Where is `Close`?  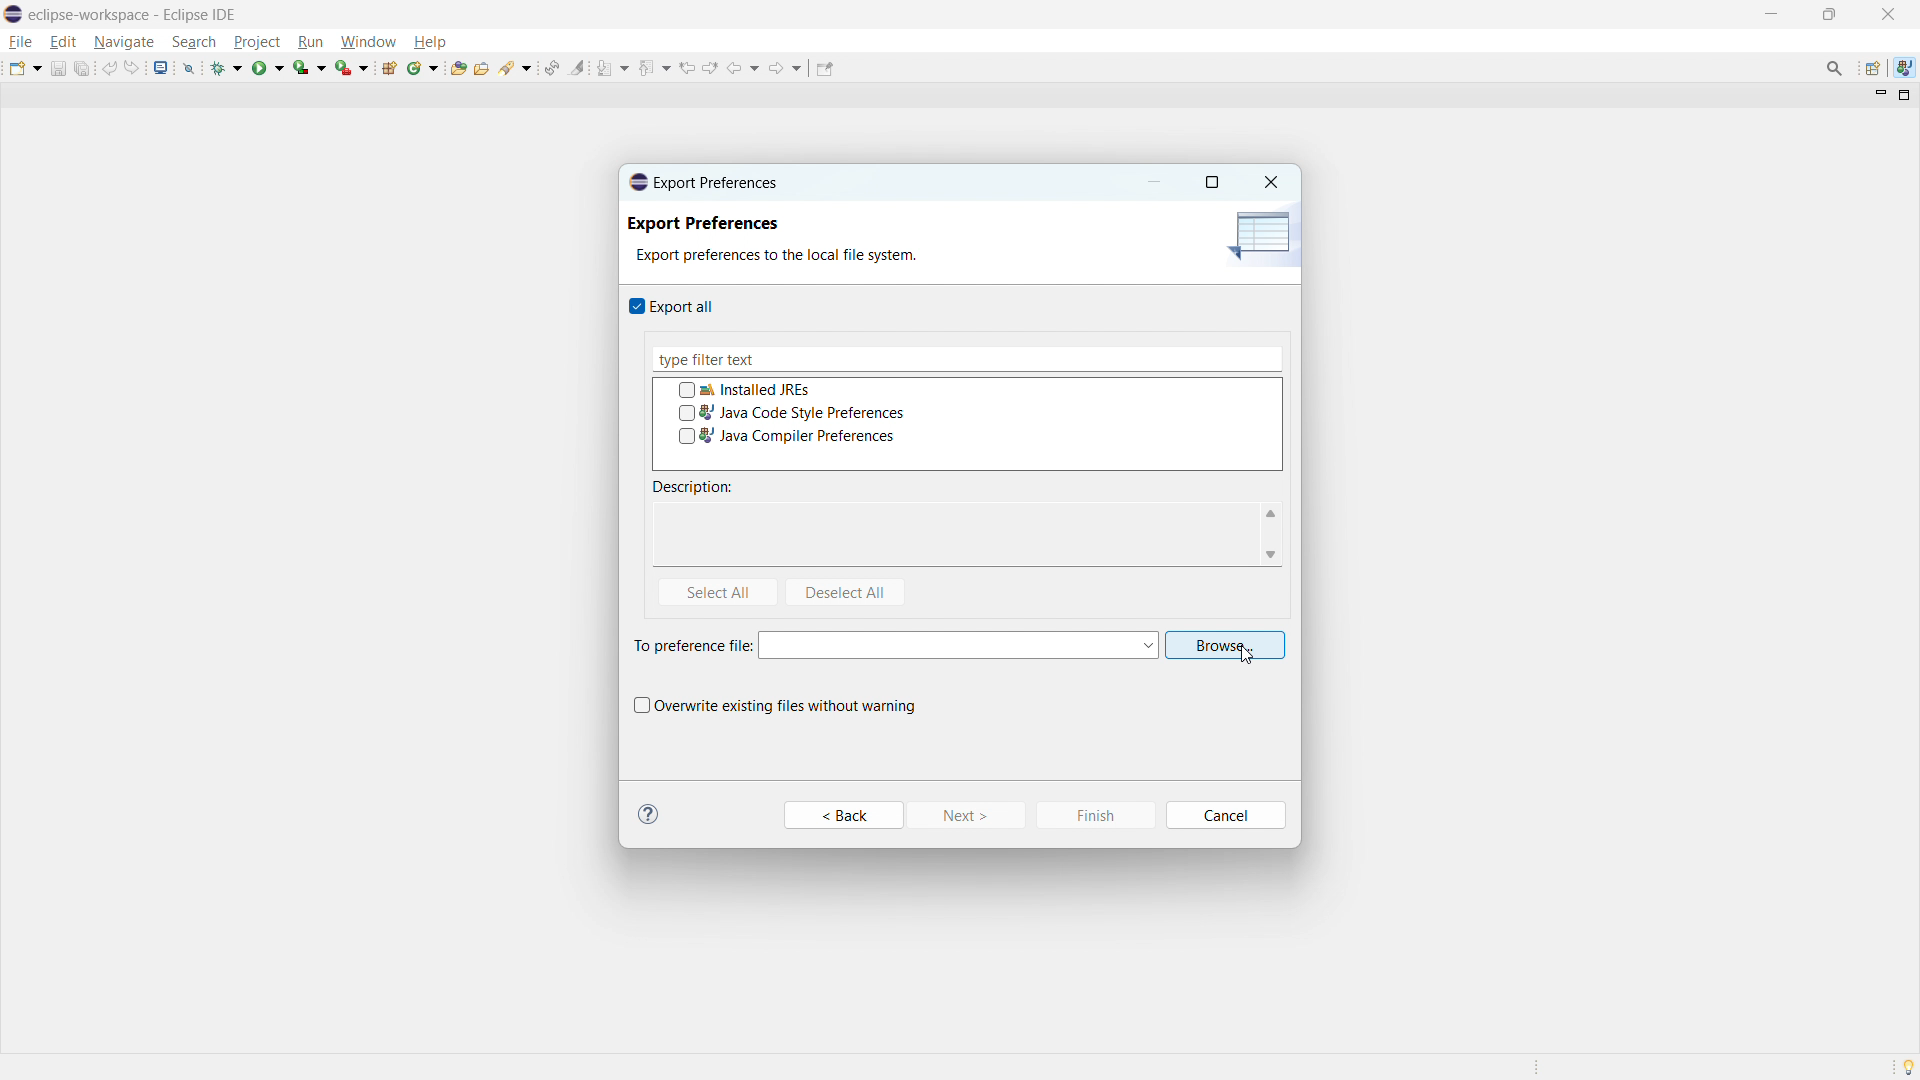 Close is located at coordinates (1277, 180).